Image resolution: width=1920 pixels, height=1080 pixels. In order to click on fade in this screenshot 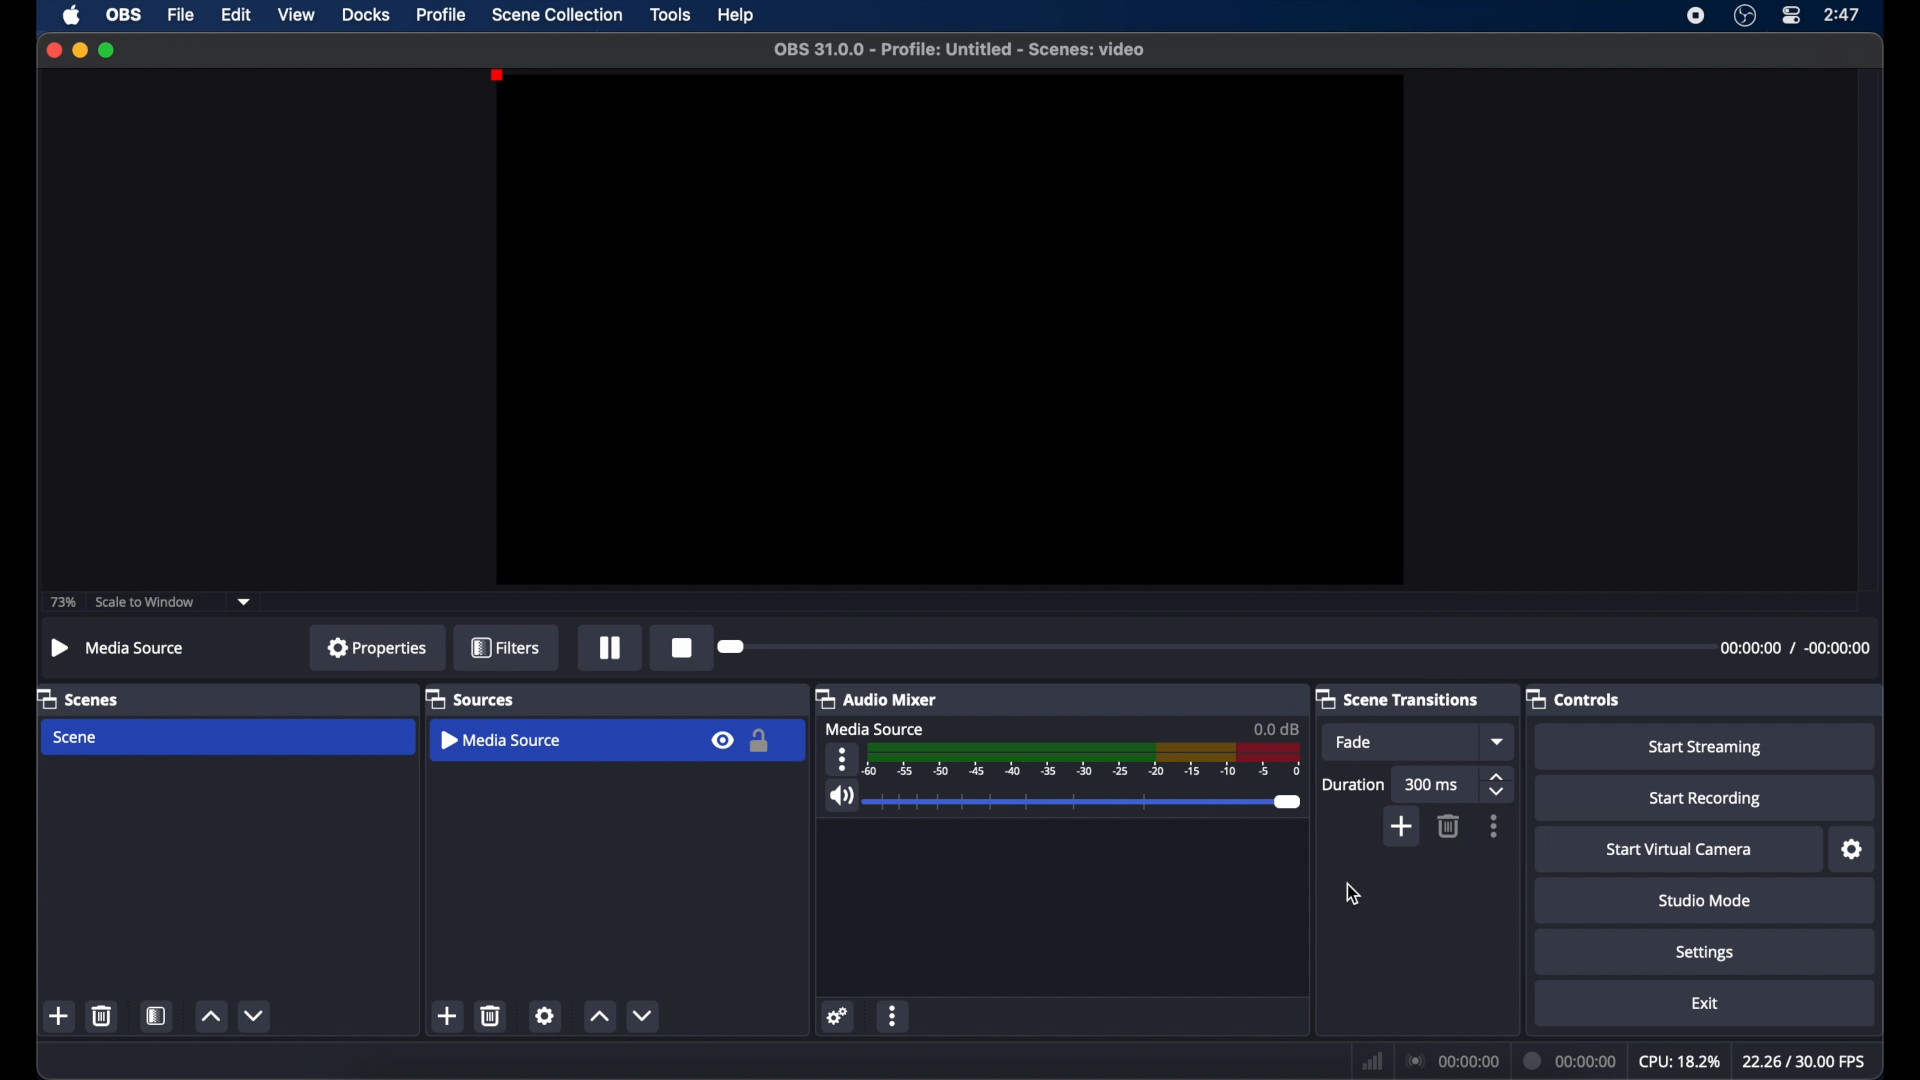, I will do `click(1354, 742)`.